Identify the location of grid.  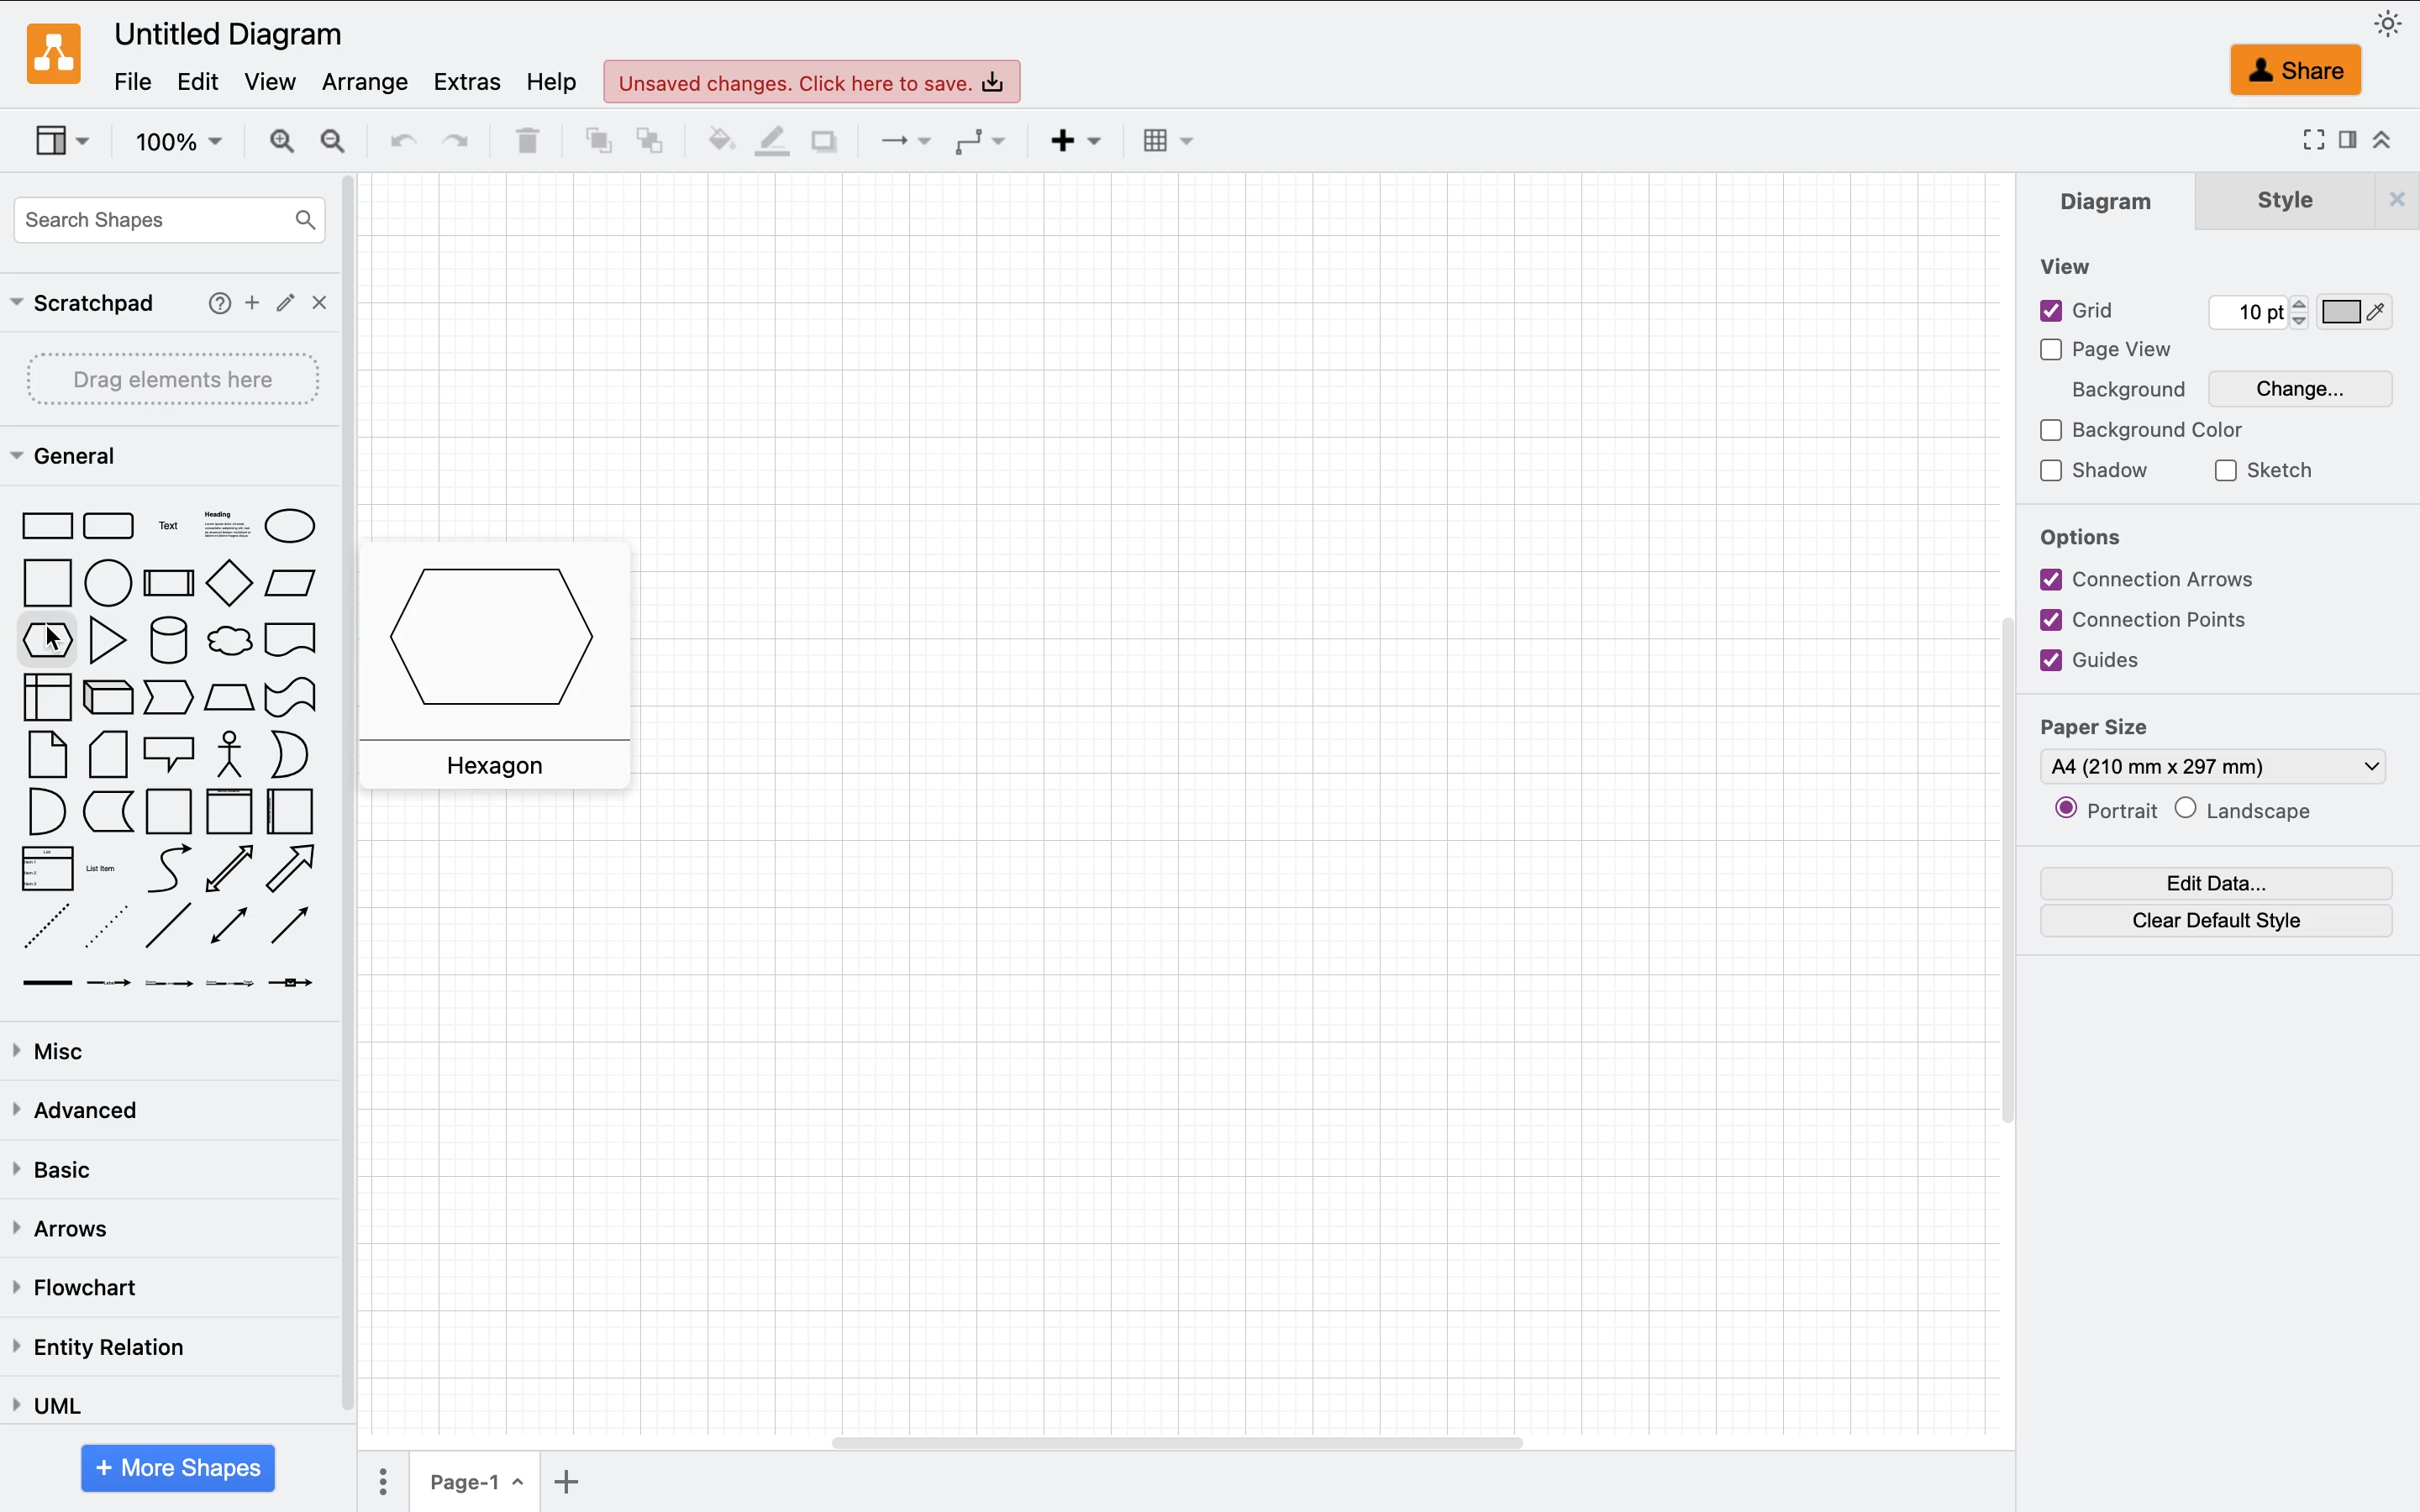
(2217, 311).